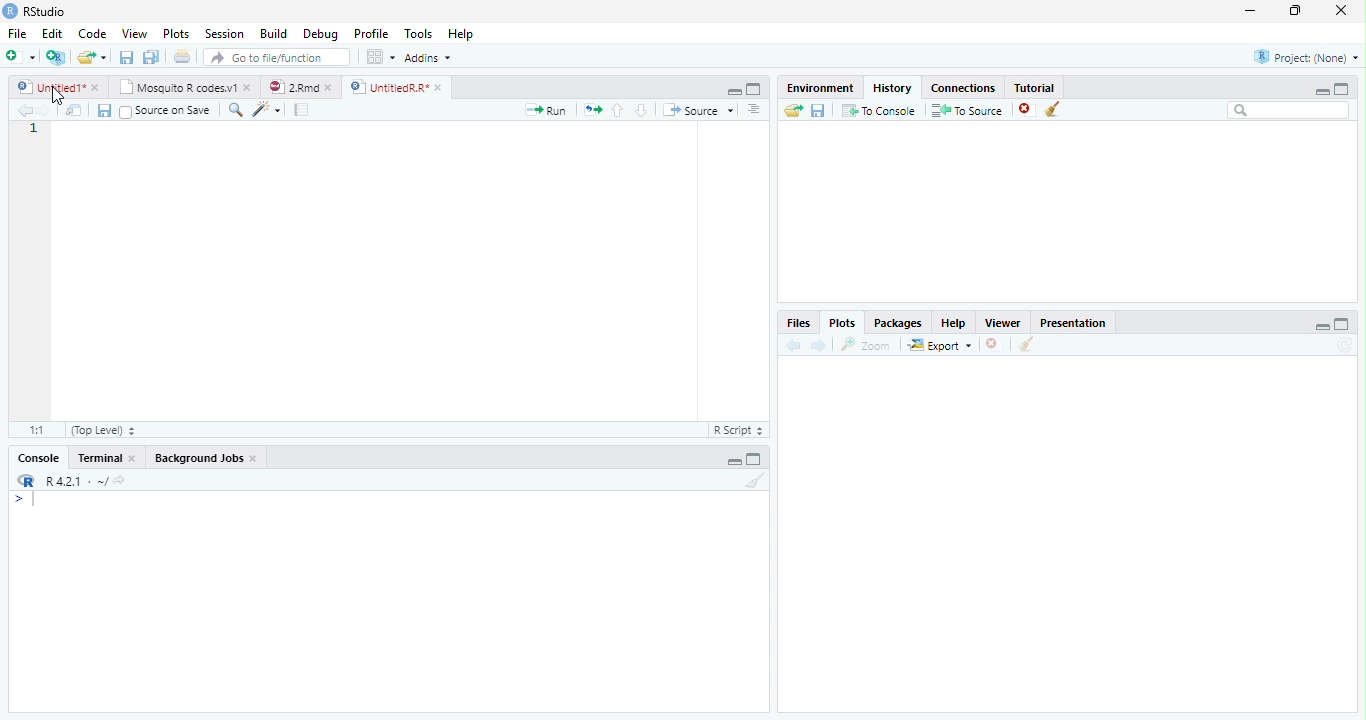 This screenshot has height=720, width=1366. What do you see at coordinates (182, 55) in the screenshot?
I see `Print the current file` at bounding box center [182, 55].